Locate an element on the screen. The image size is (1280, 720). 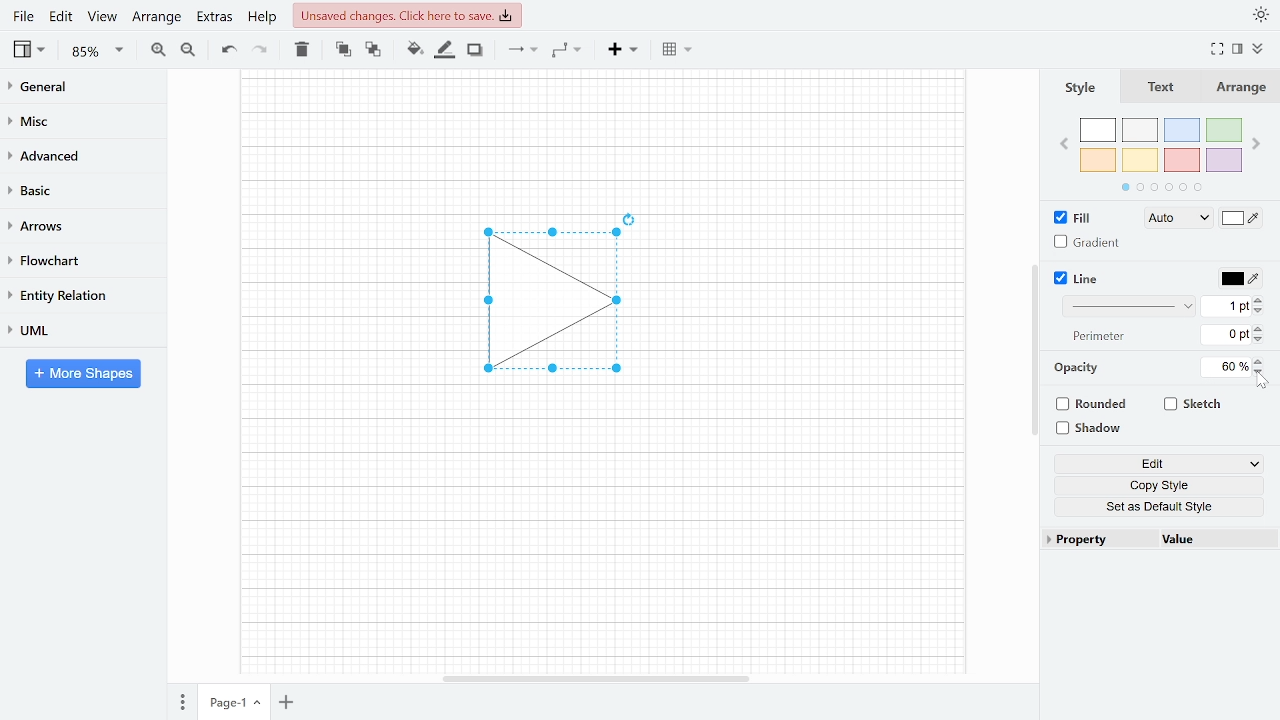
Opacity is located at coordinates (1078, 368).